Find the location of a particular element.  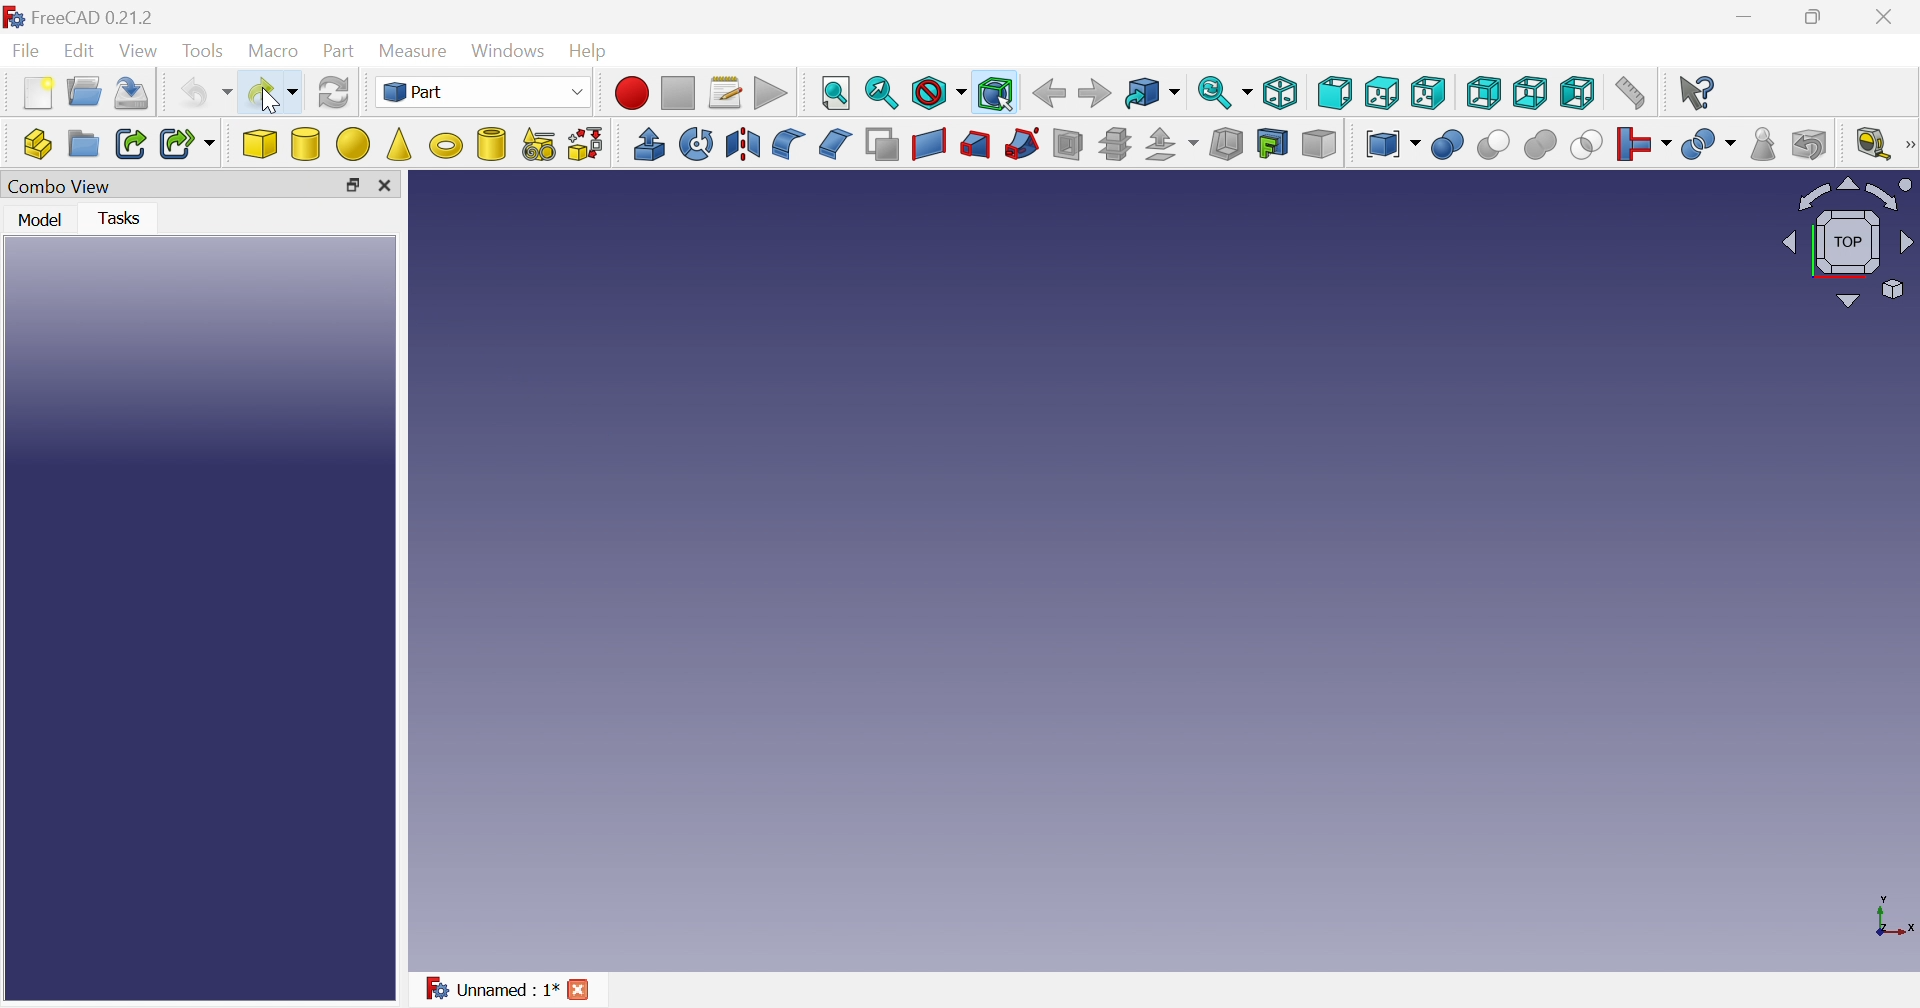

Minimize is located at coordinates (1812, 20).